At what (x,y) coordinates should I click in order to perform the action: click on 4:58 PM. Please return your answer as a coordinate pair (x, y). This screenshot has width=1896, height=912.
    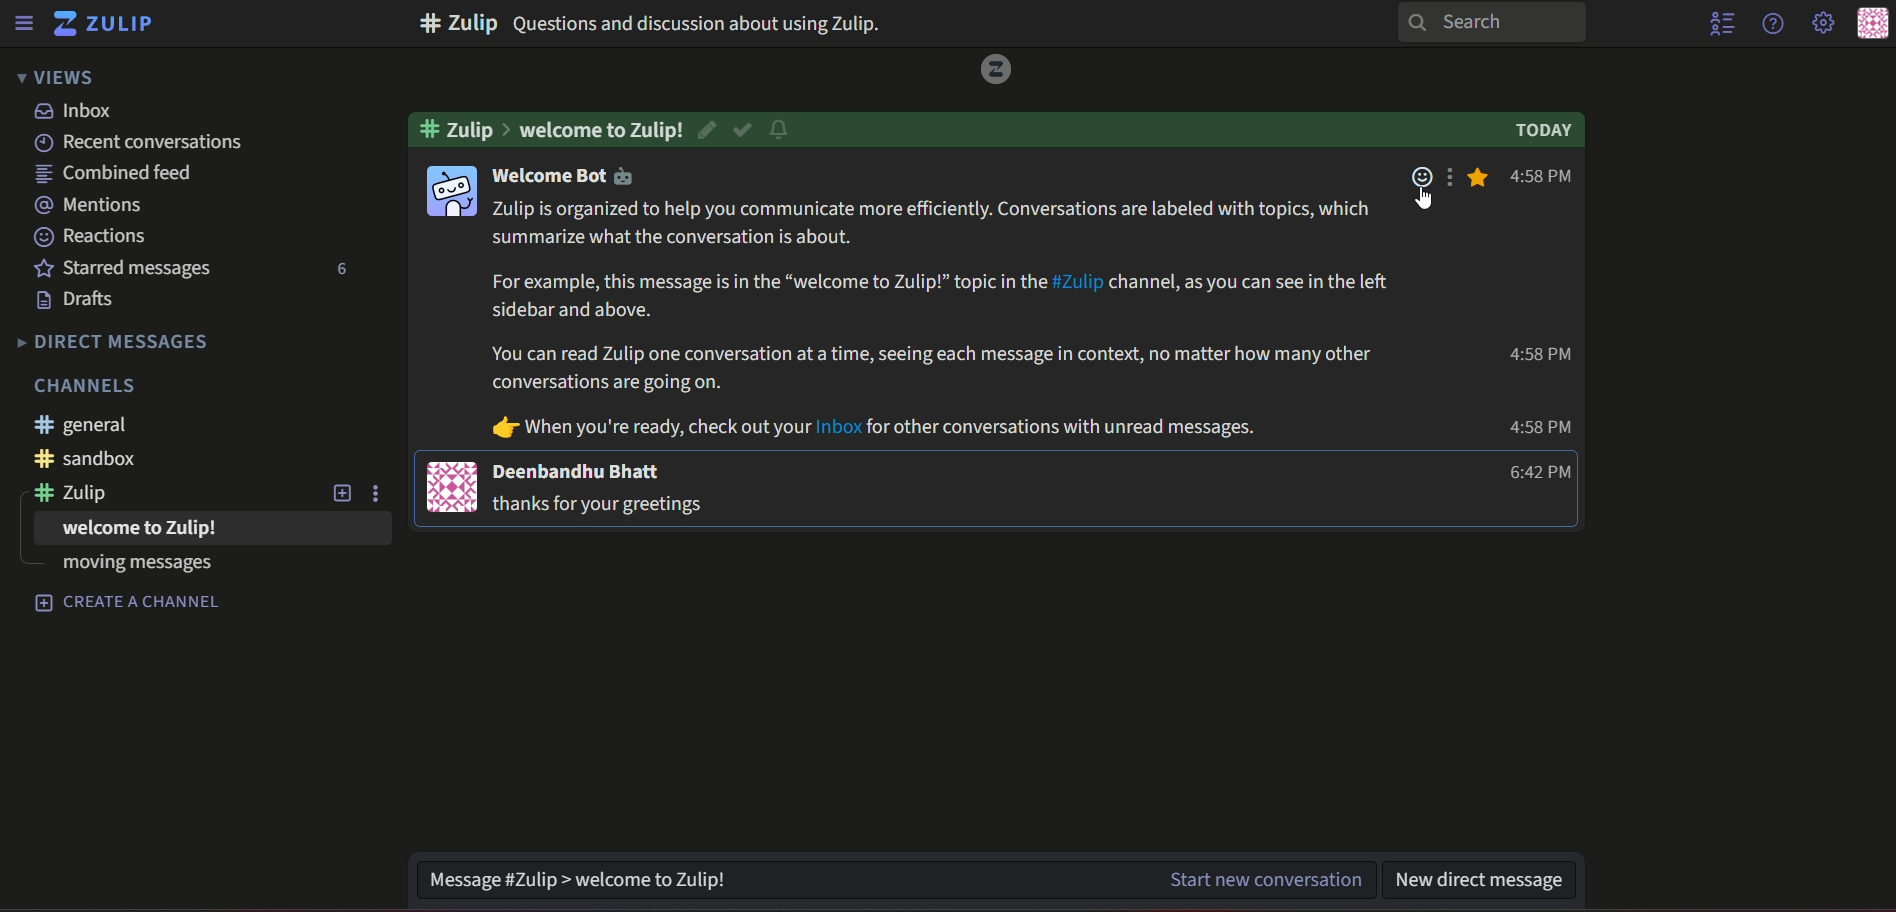
    Looking at the image, I should click on (1544, 355).